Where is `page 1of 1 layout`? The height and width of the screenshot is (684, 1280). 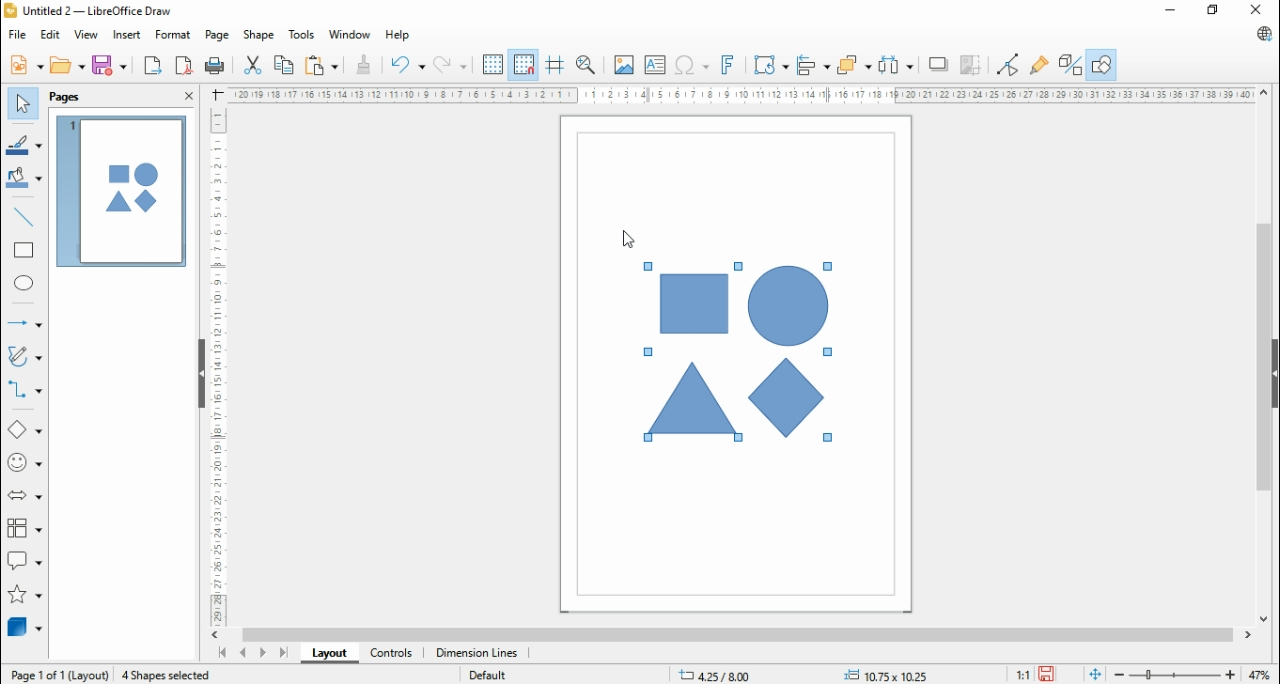 page 1of 1 layout is located at coordinates (58, 673).